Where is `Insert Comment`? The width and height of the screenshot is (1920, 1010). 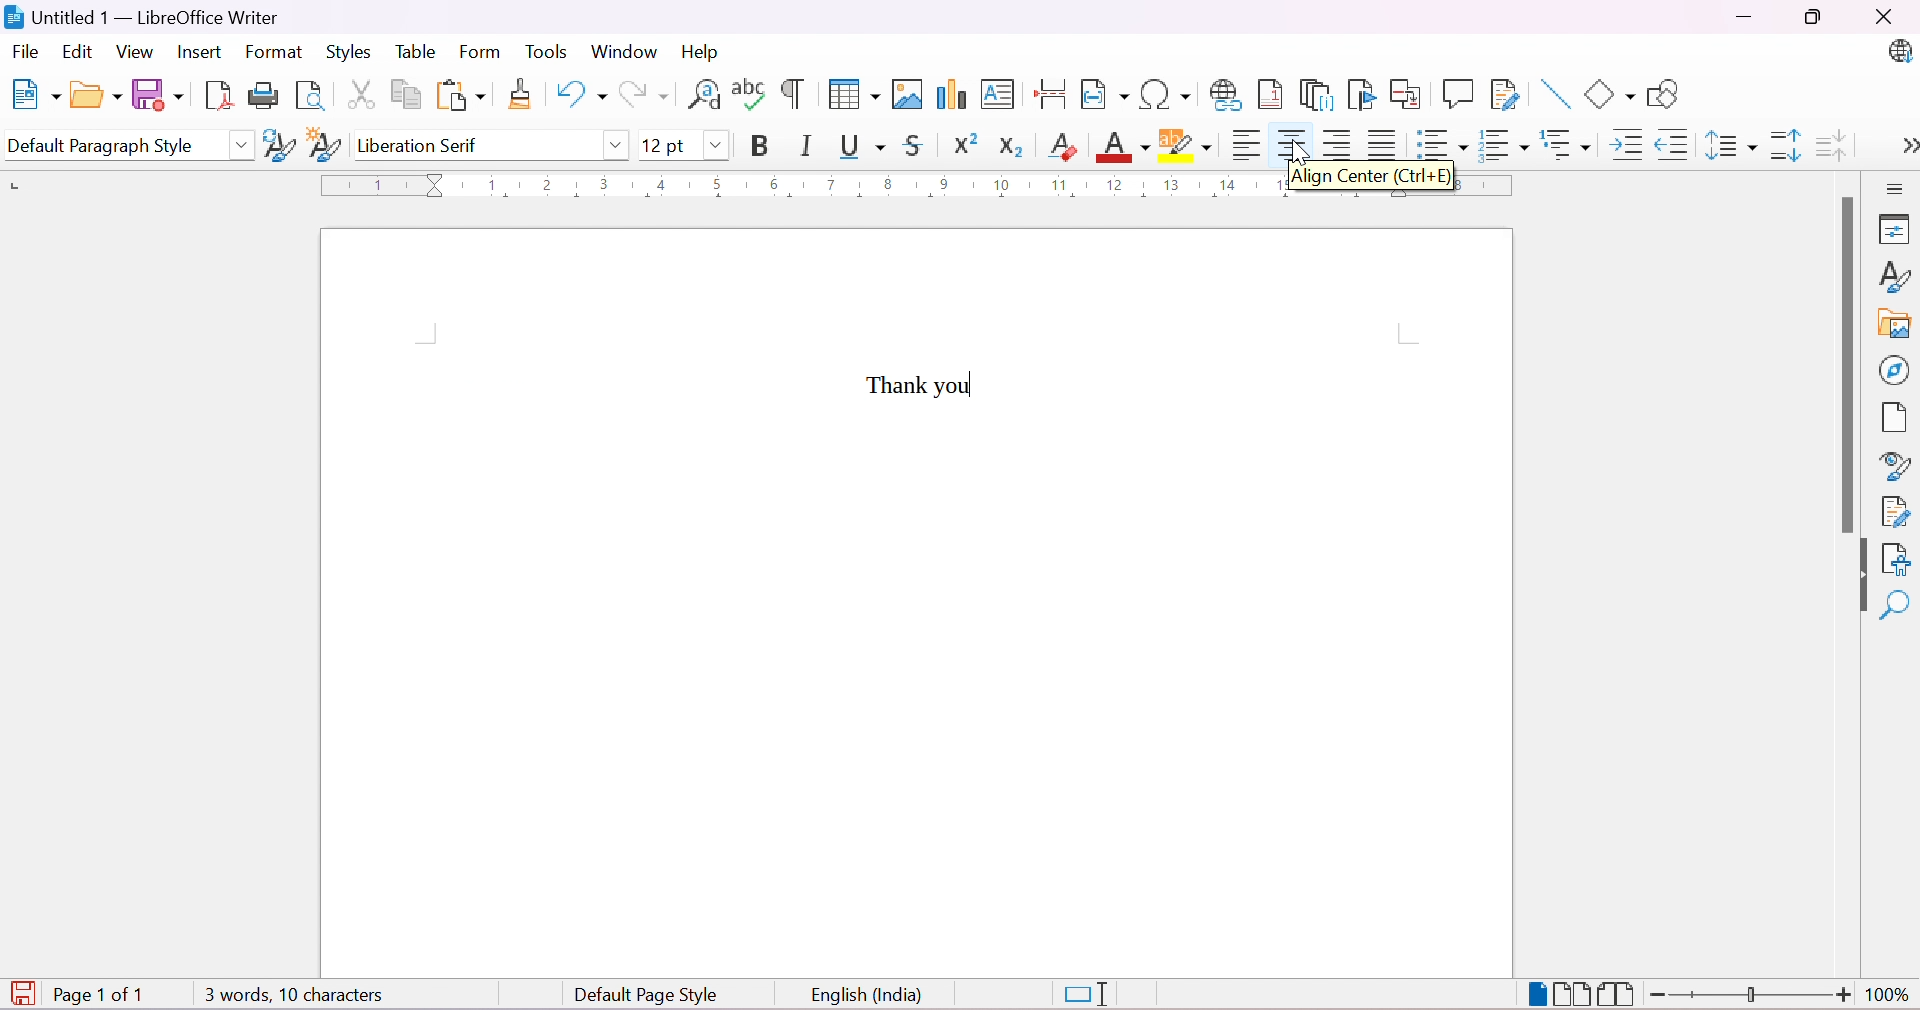 Insert Comment is located at coordinates (1457, 93).